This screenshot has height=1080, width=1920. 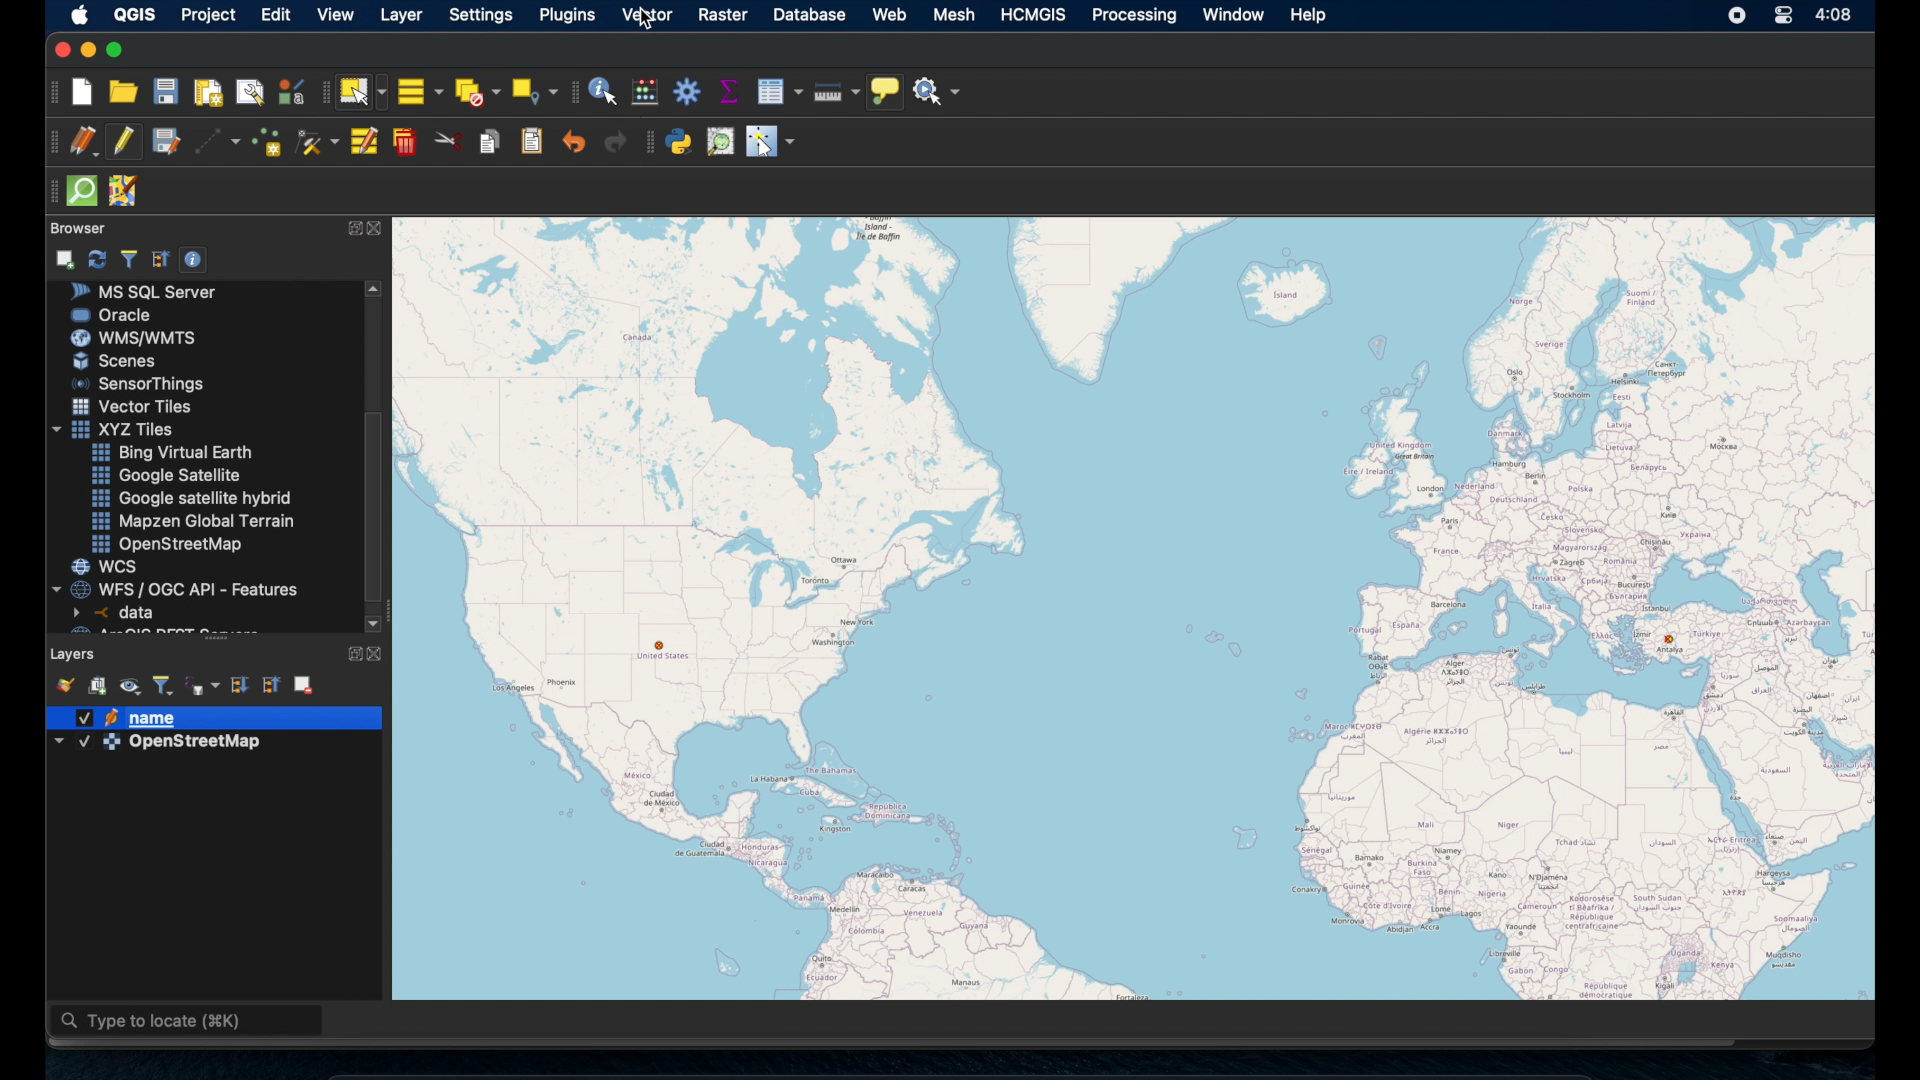 What do you see at coordinates (722, 141) in the screenshot?
I see `osm place search` at bounding box center [722, 141].